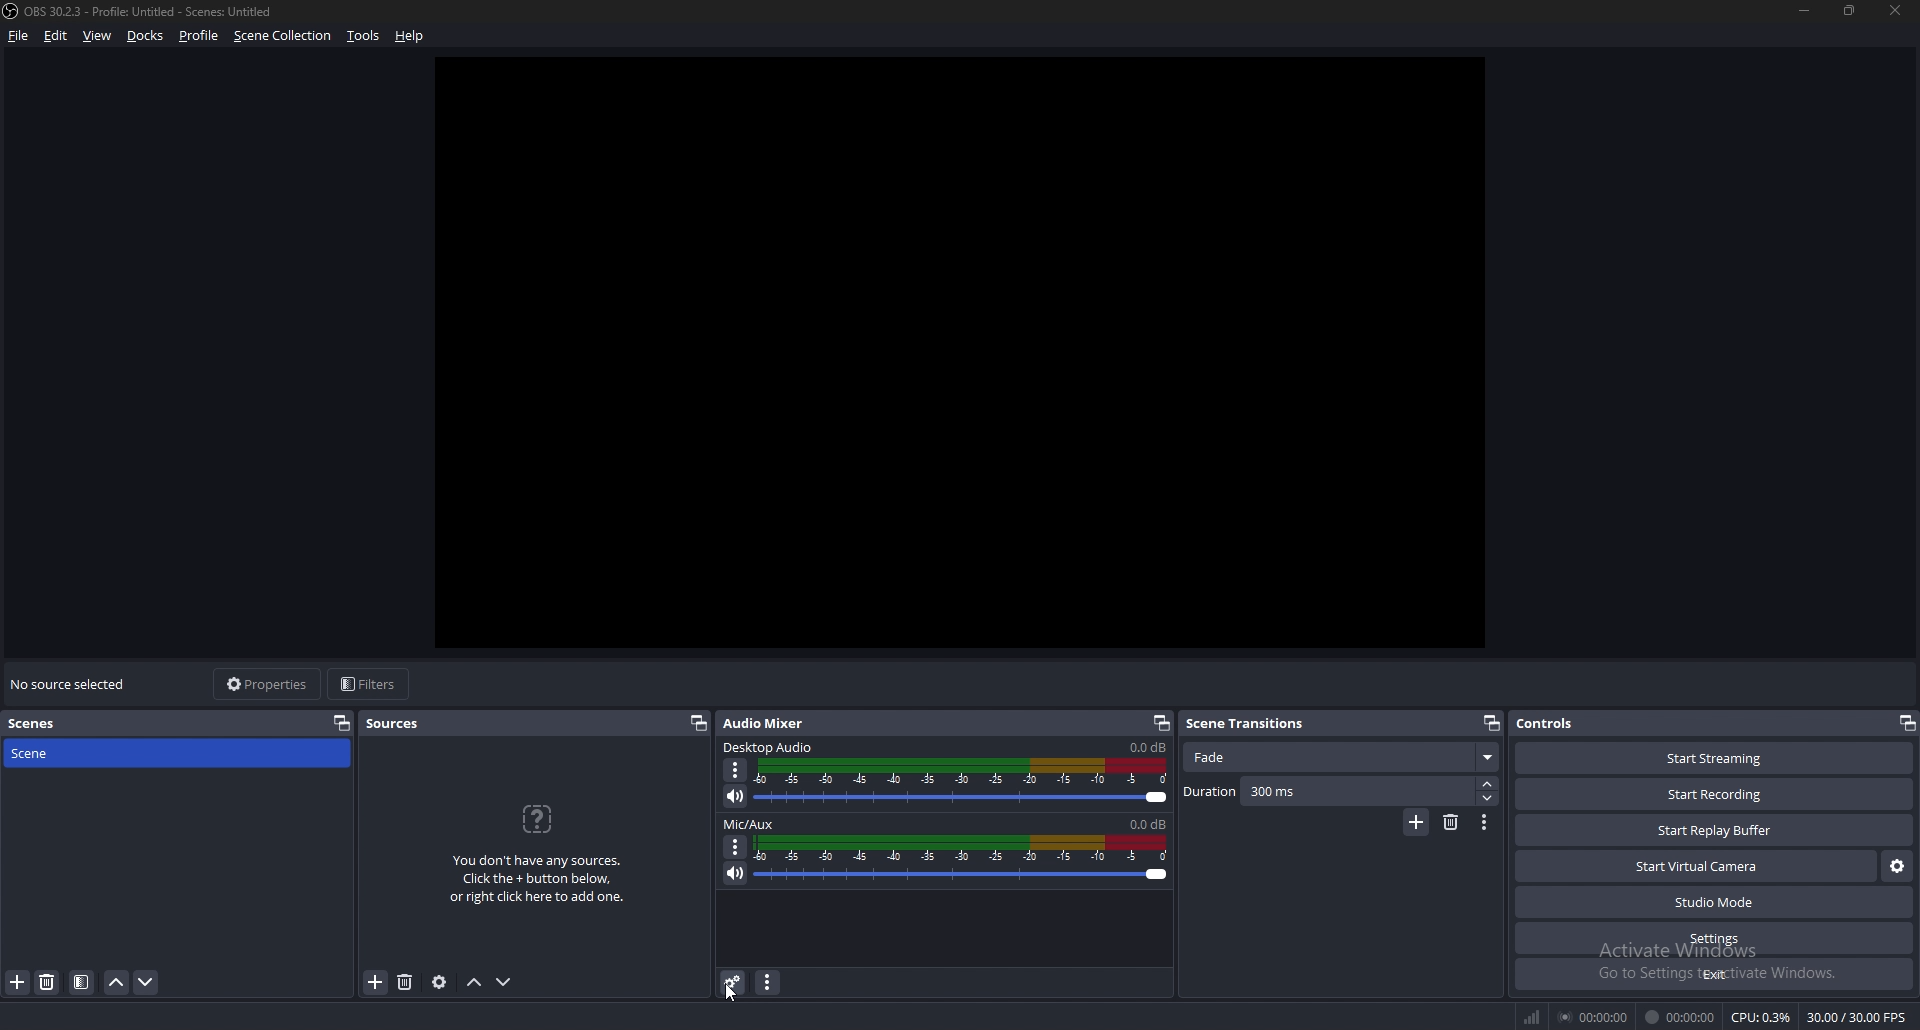 This screenshot has height=1030, width=1920. I want to click on mic/aux, so click(751, 823).